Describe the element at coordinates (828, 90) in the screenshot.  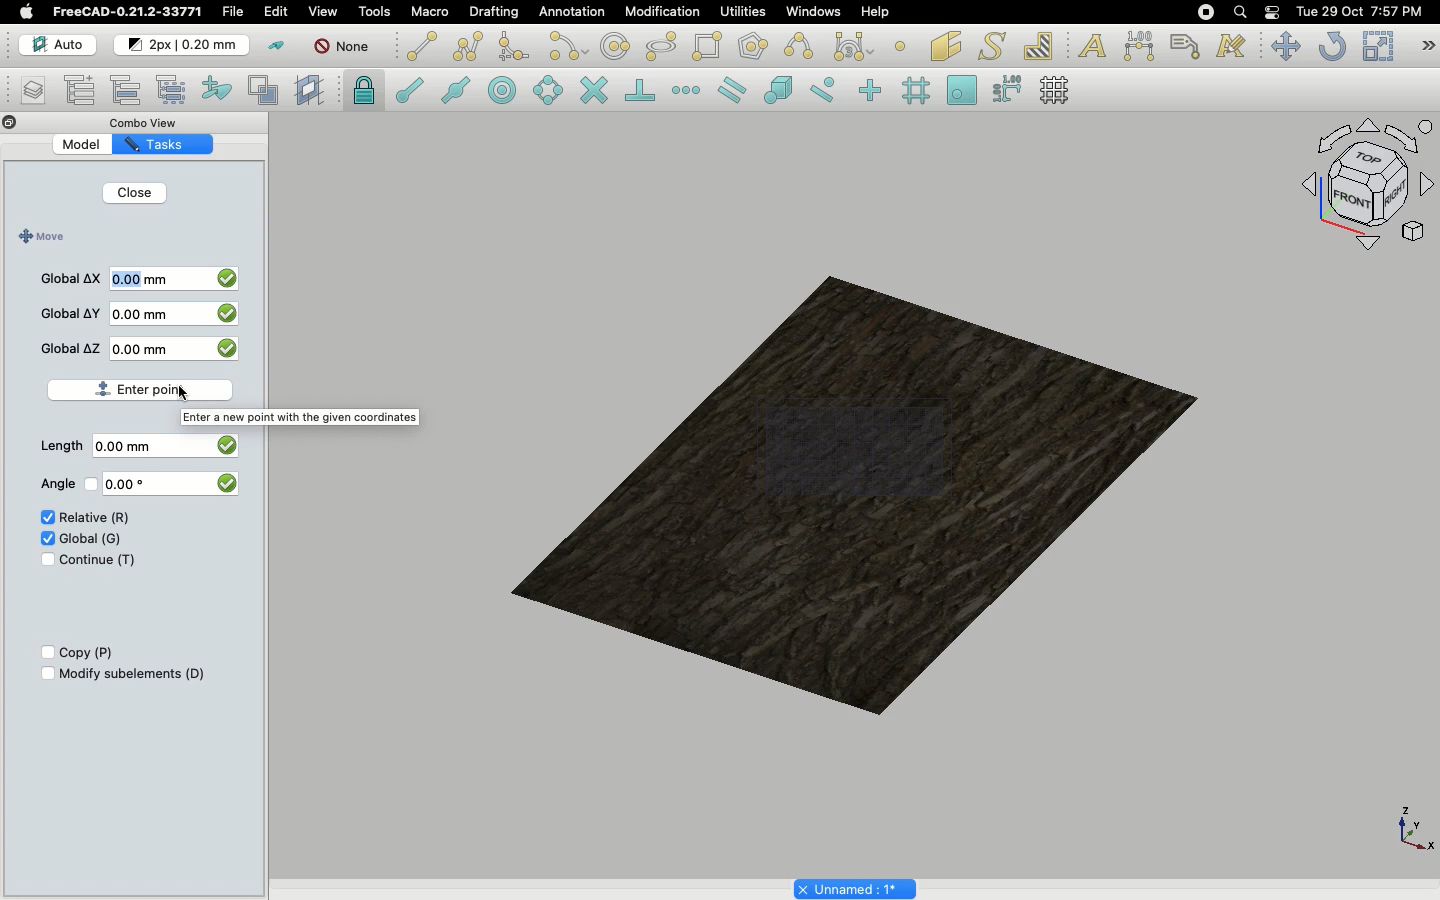
I see `Snap near` at that location.